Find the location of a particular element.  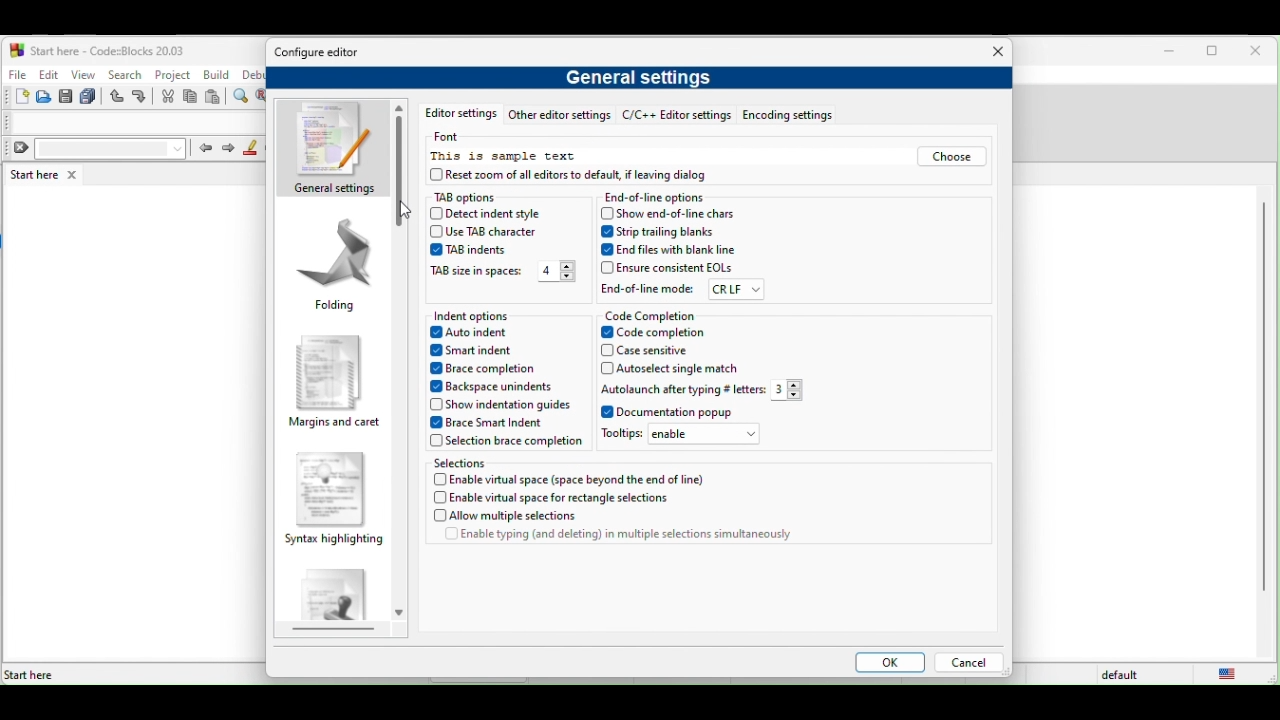

indent option is located at coordinates (499, 316).